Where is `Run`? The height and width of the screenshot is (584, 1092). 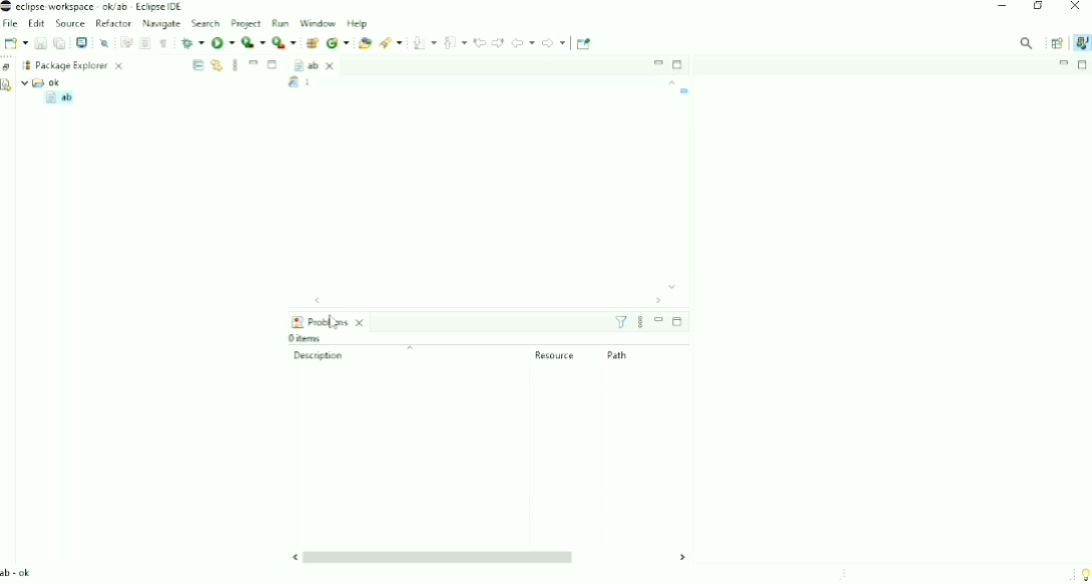
Run is located at coordinates (279, 23).